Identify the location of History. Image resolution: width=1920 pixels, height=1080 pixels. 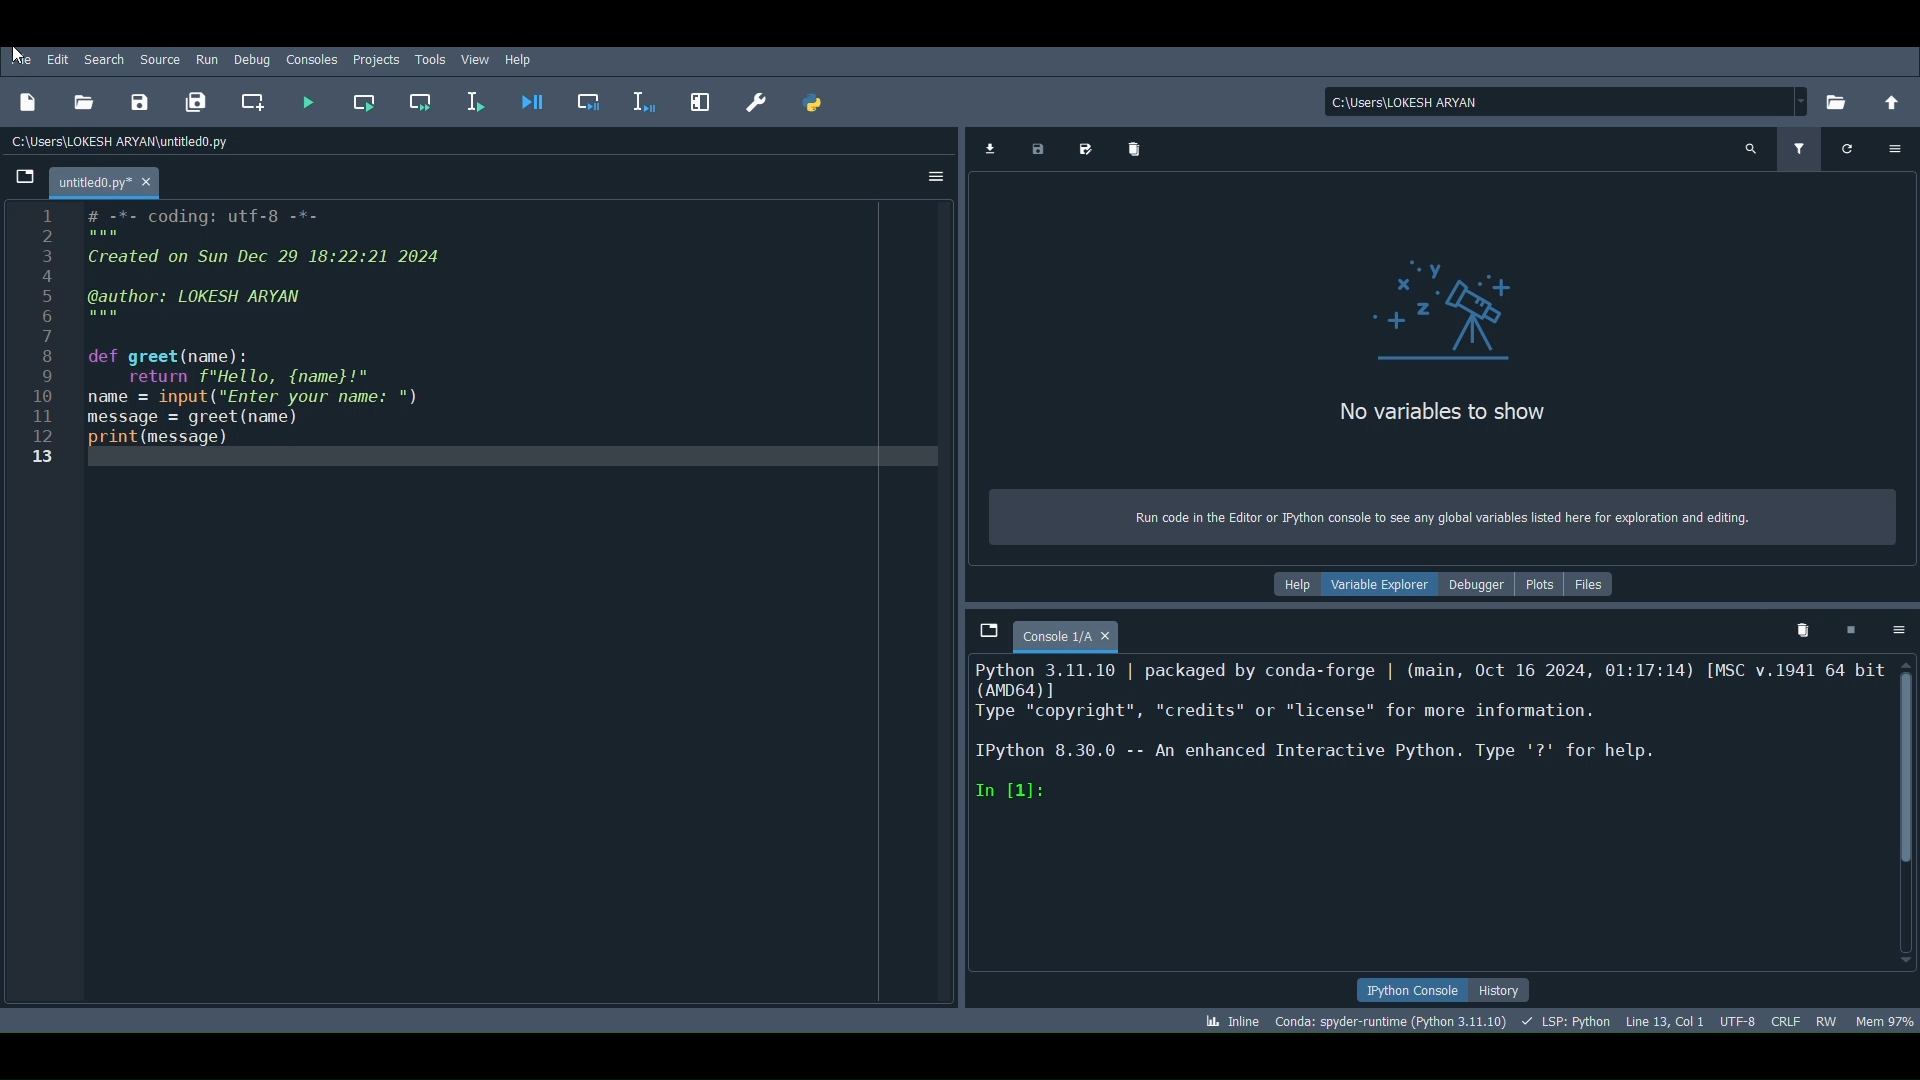
(1498, 990).